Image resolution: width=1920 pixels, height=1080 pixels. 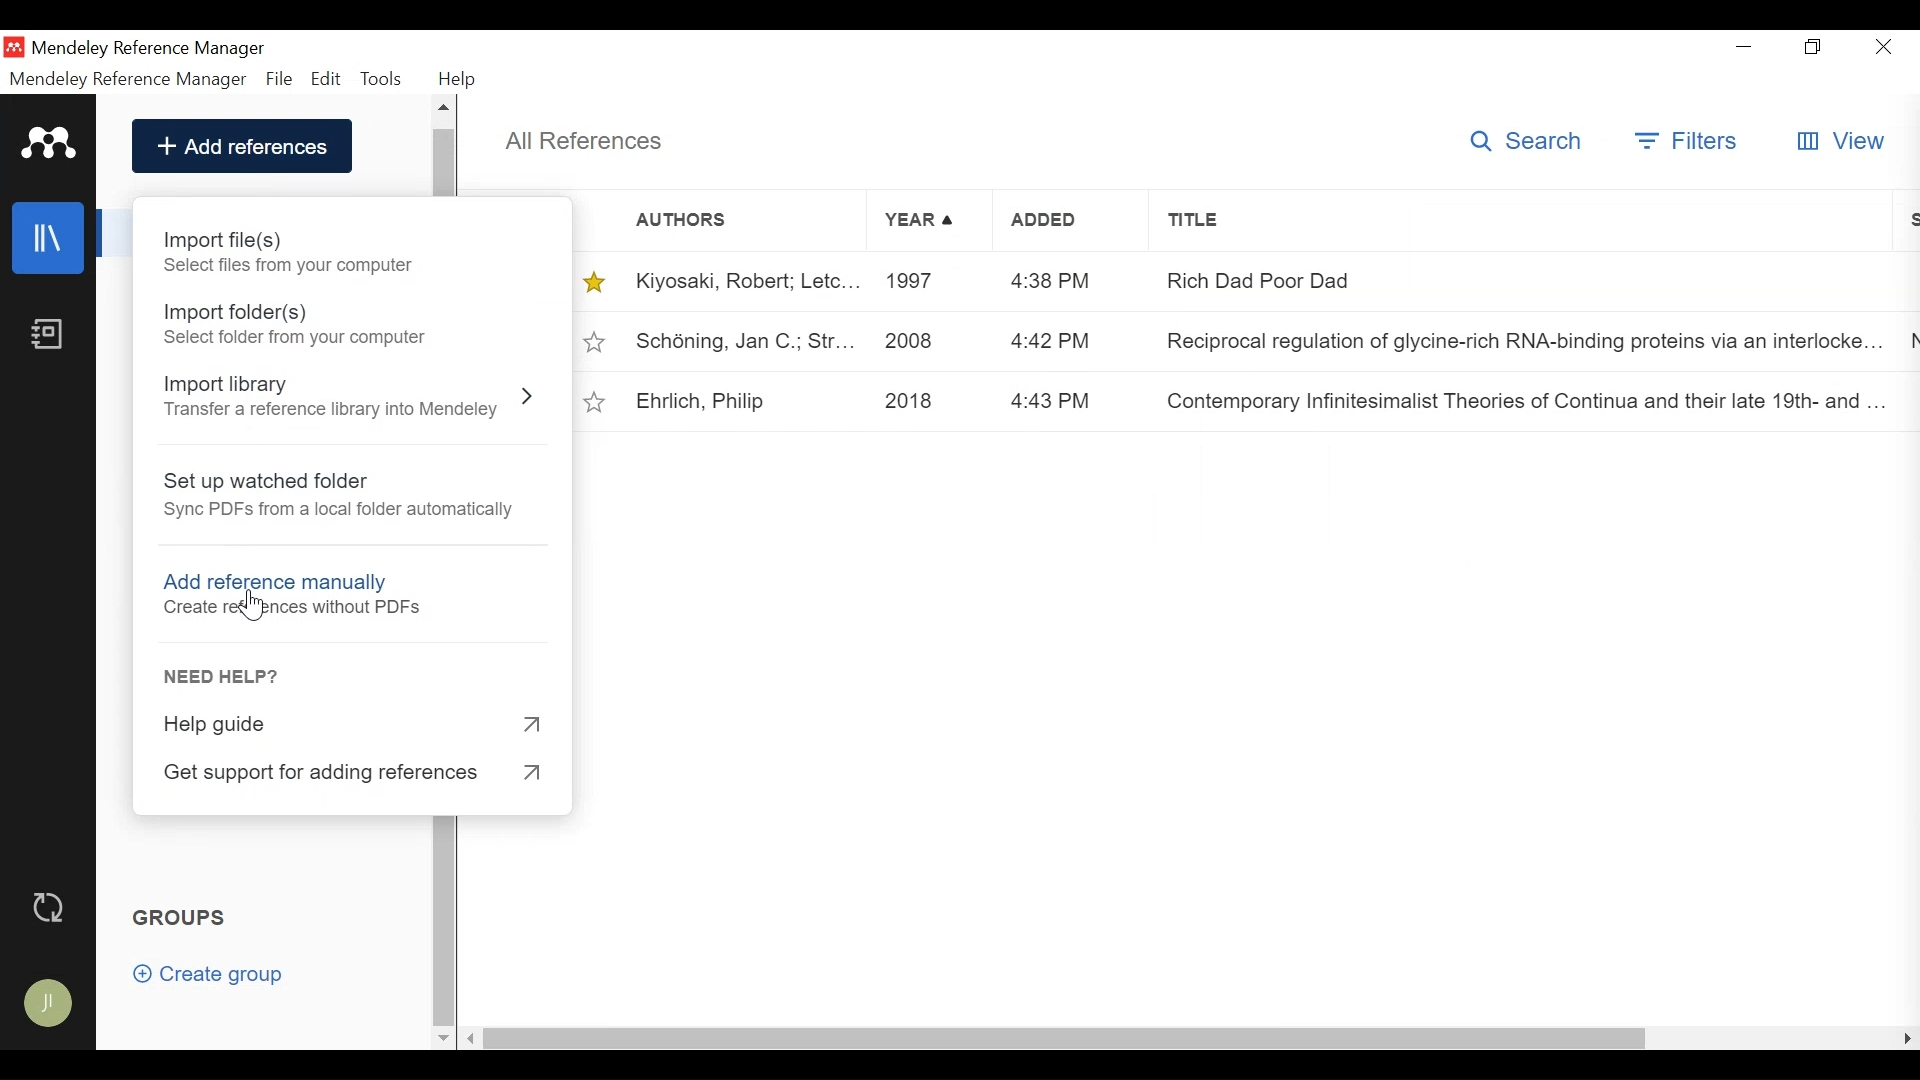 What do you see at coordinates (597, 283) in the screenshot?
I see `Toggle favorites` at bounding box center [597, 283].